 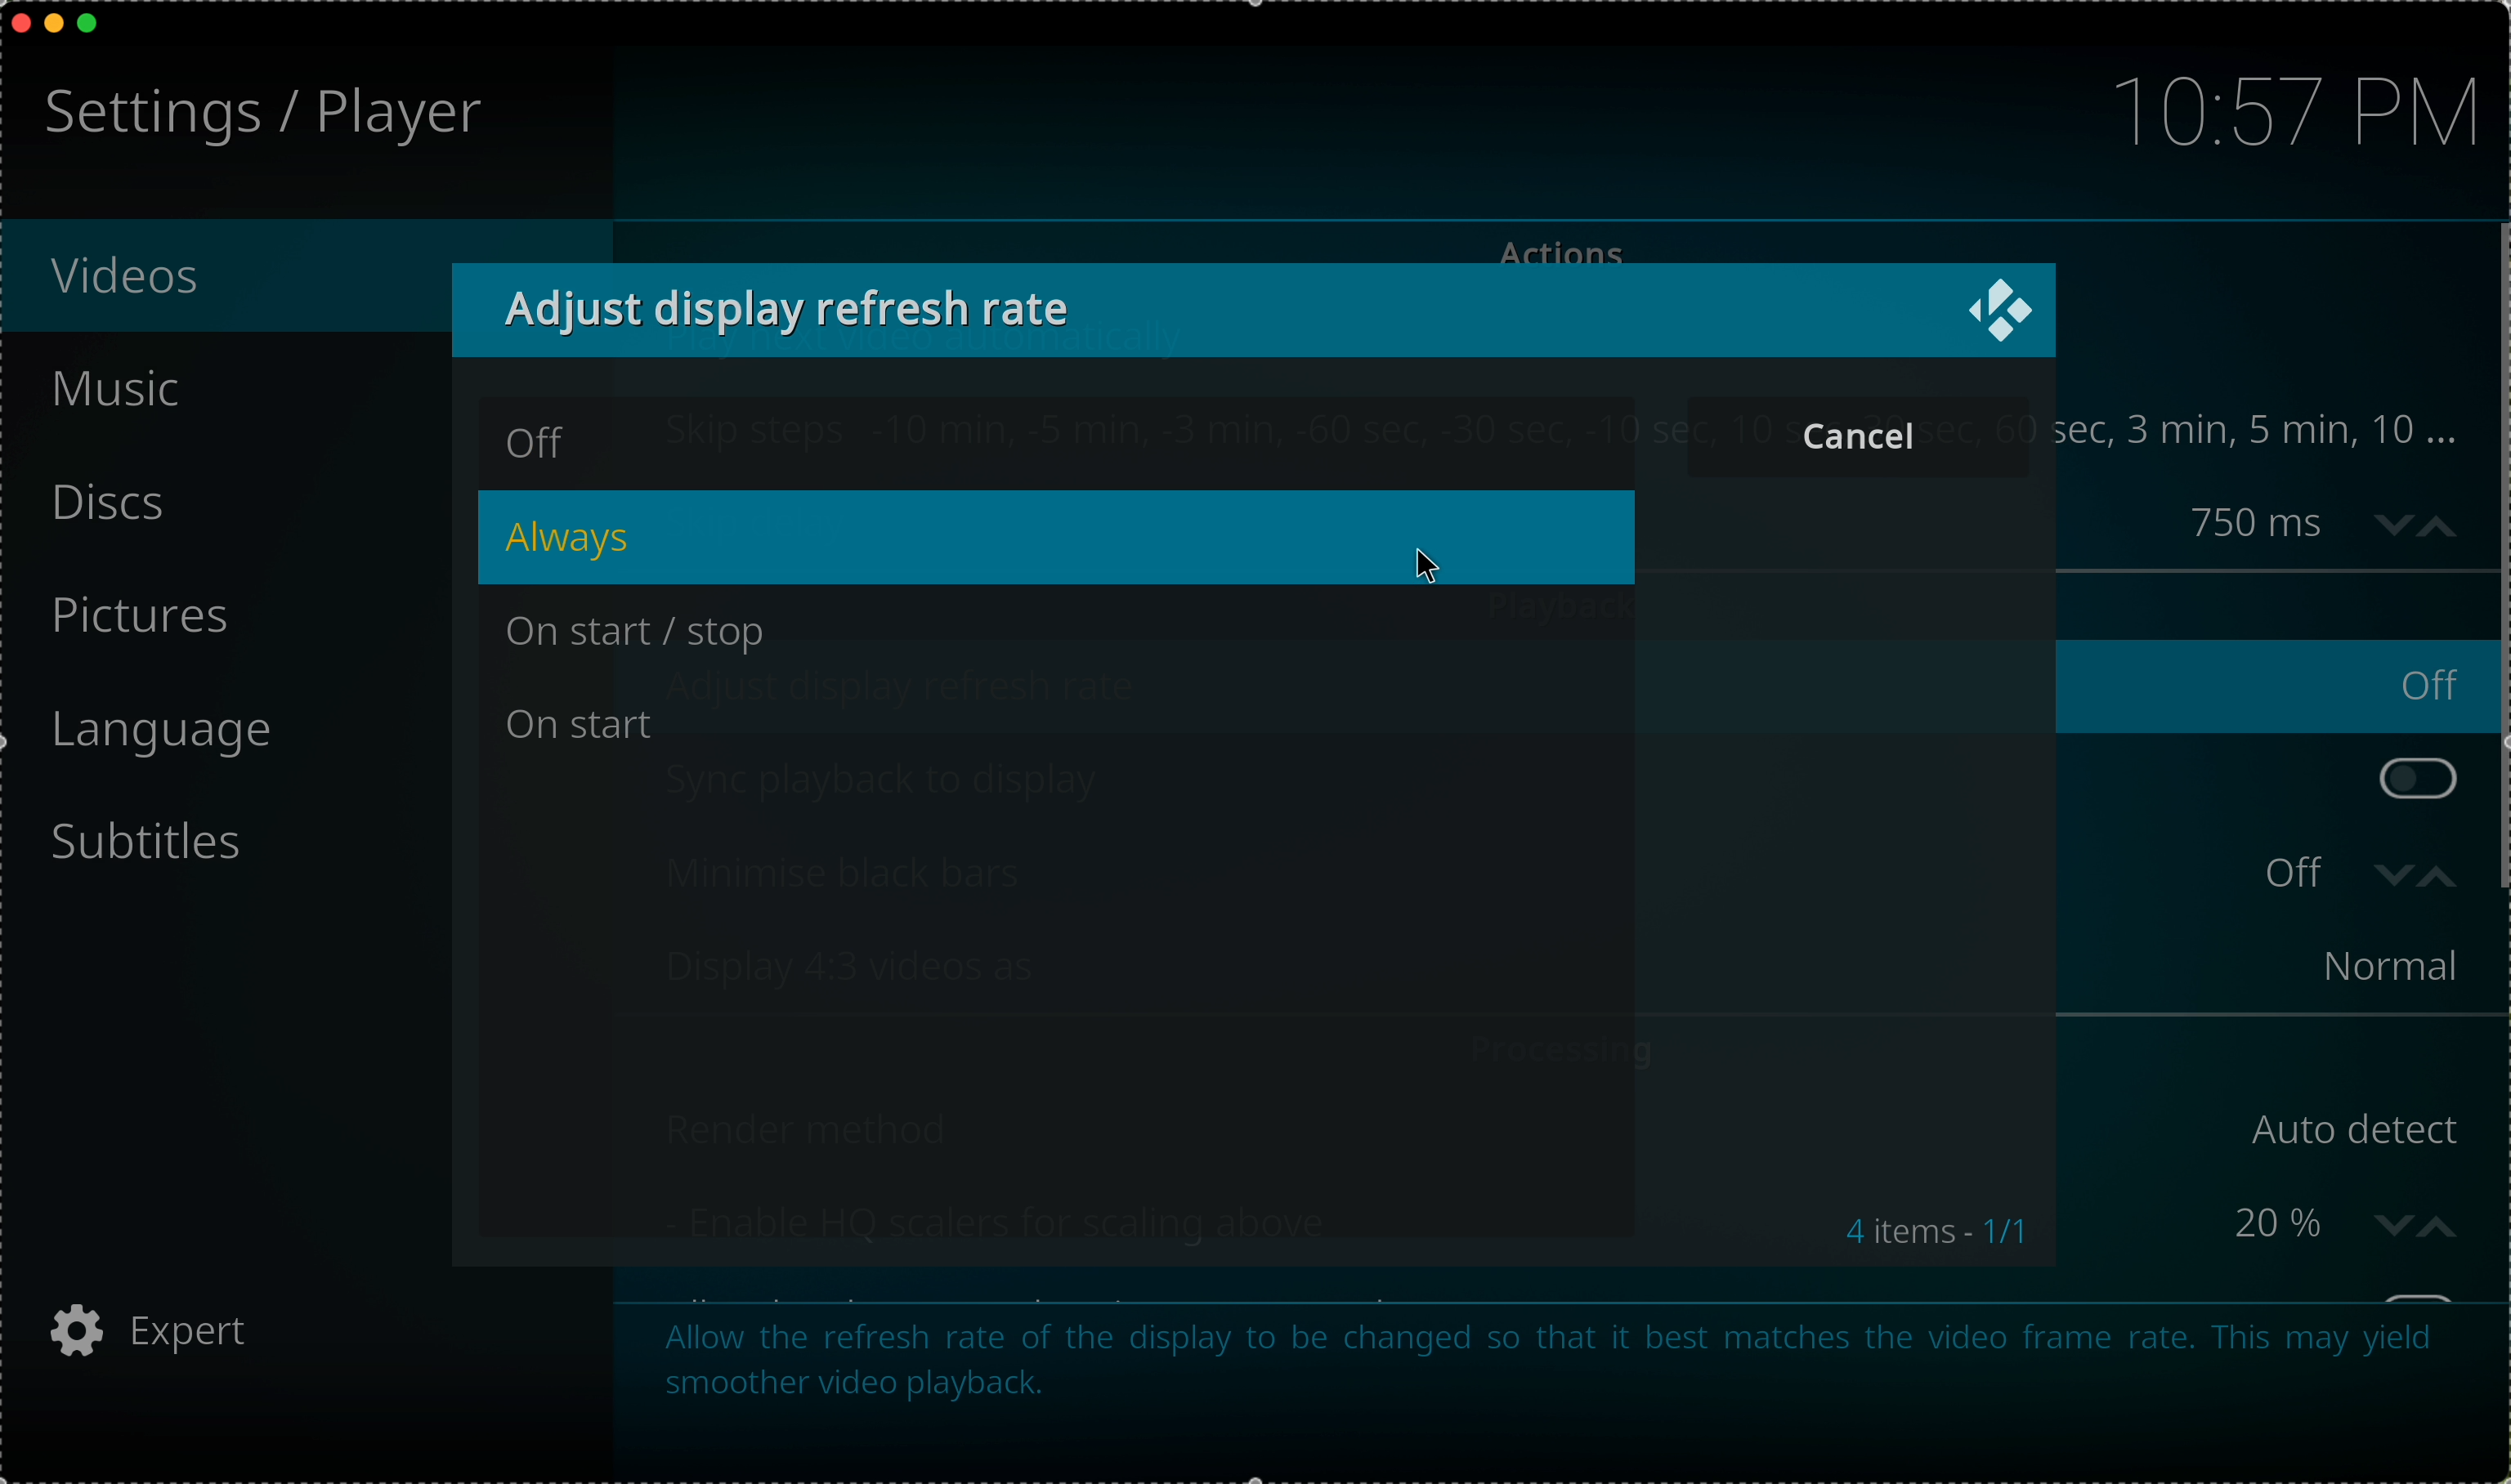 What do you see at coordinates (2370, 966) in the screenshot?
I see `Normal` at bounding box center [2370, 966].